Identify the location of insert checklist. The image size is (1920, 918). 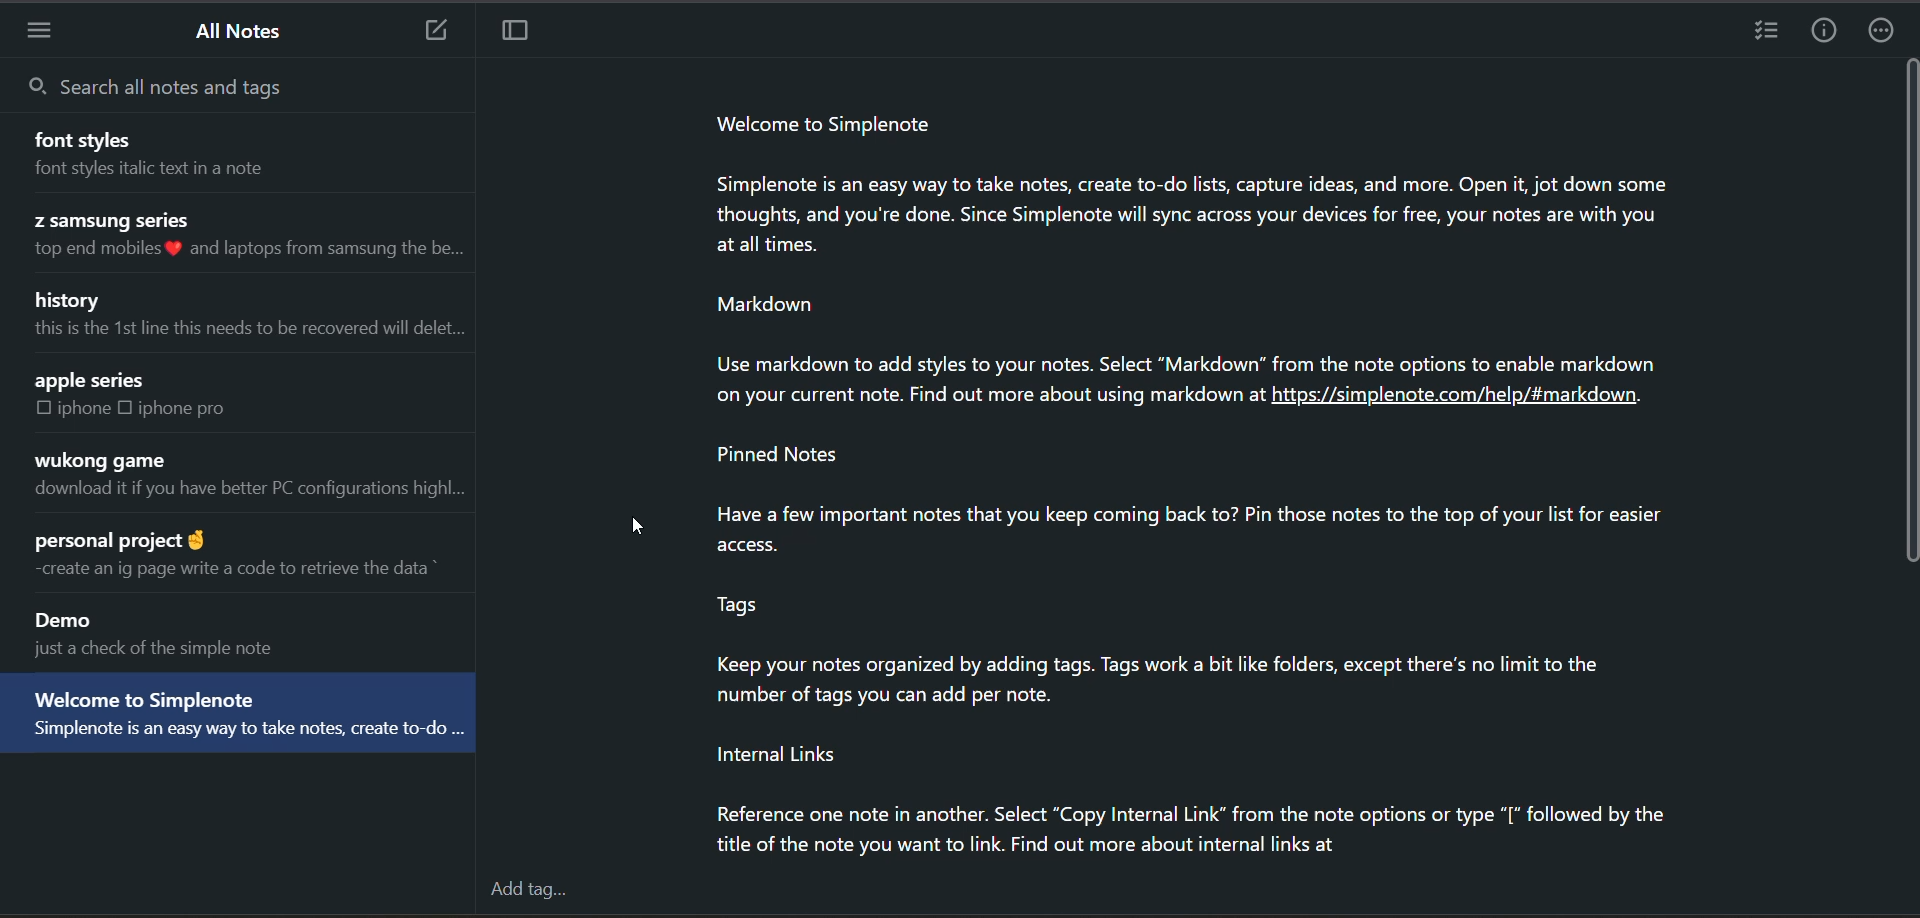
(1768, 30).